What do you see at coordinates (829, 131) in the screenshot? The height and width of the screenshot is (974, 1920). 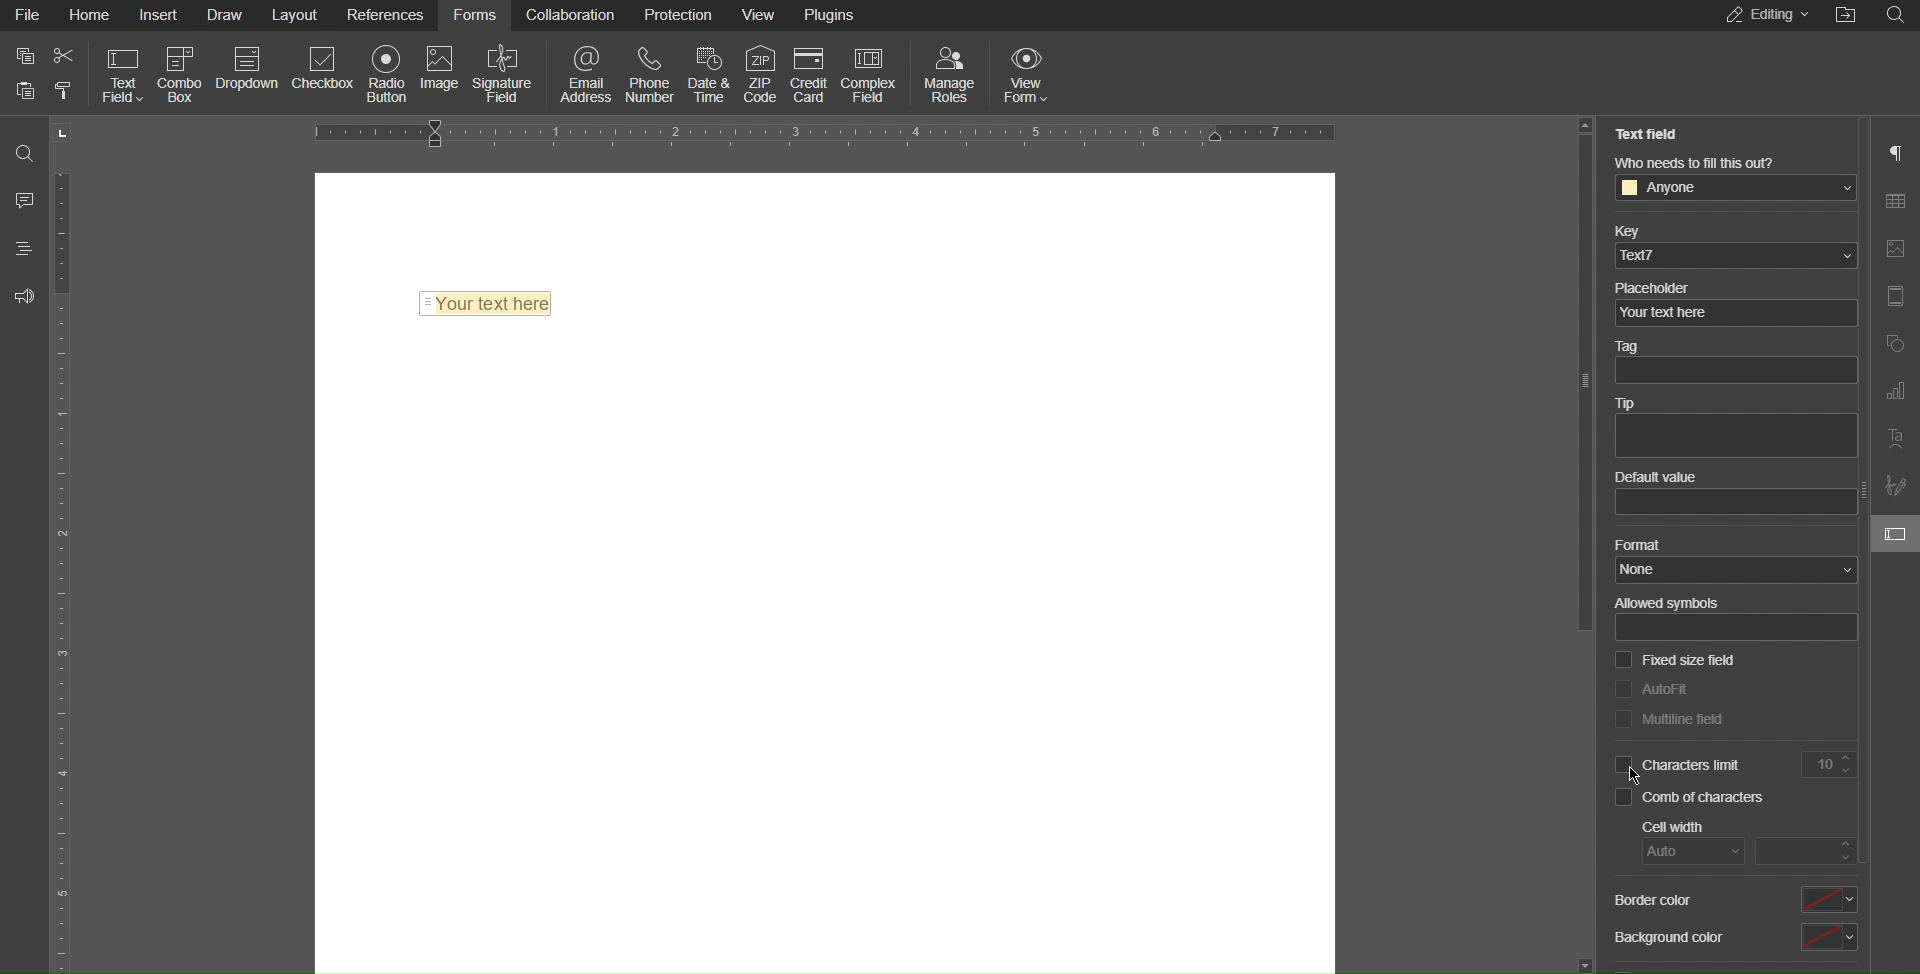 I see `Horizontal Ruler` at bounding box center [829, 131].